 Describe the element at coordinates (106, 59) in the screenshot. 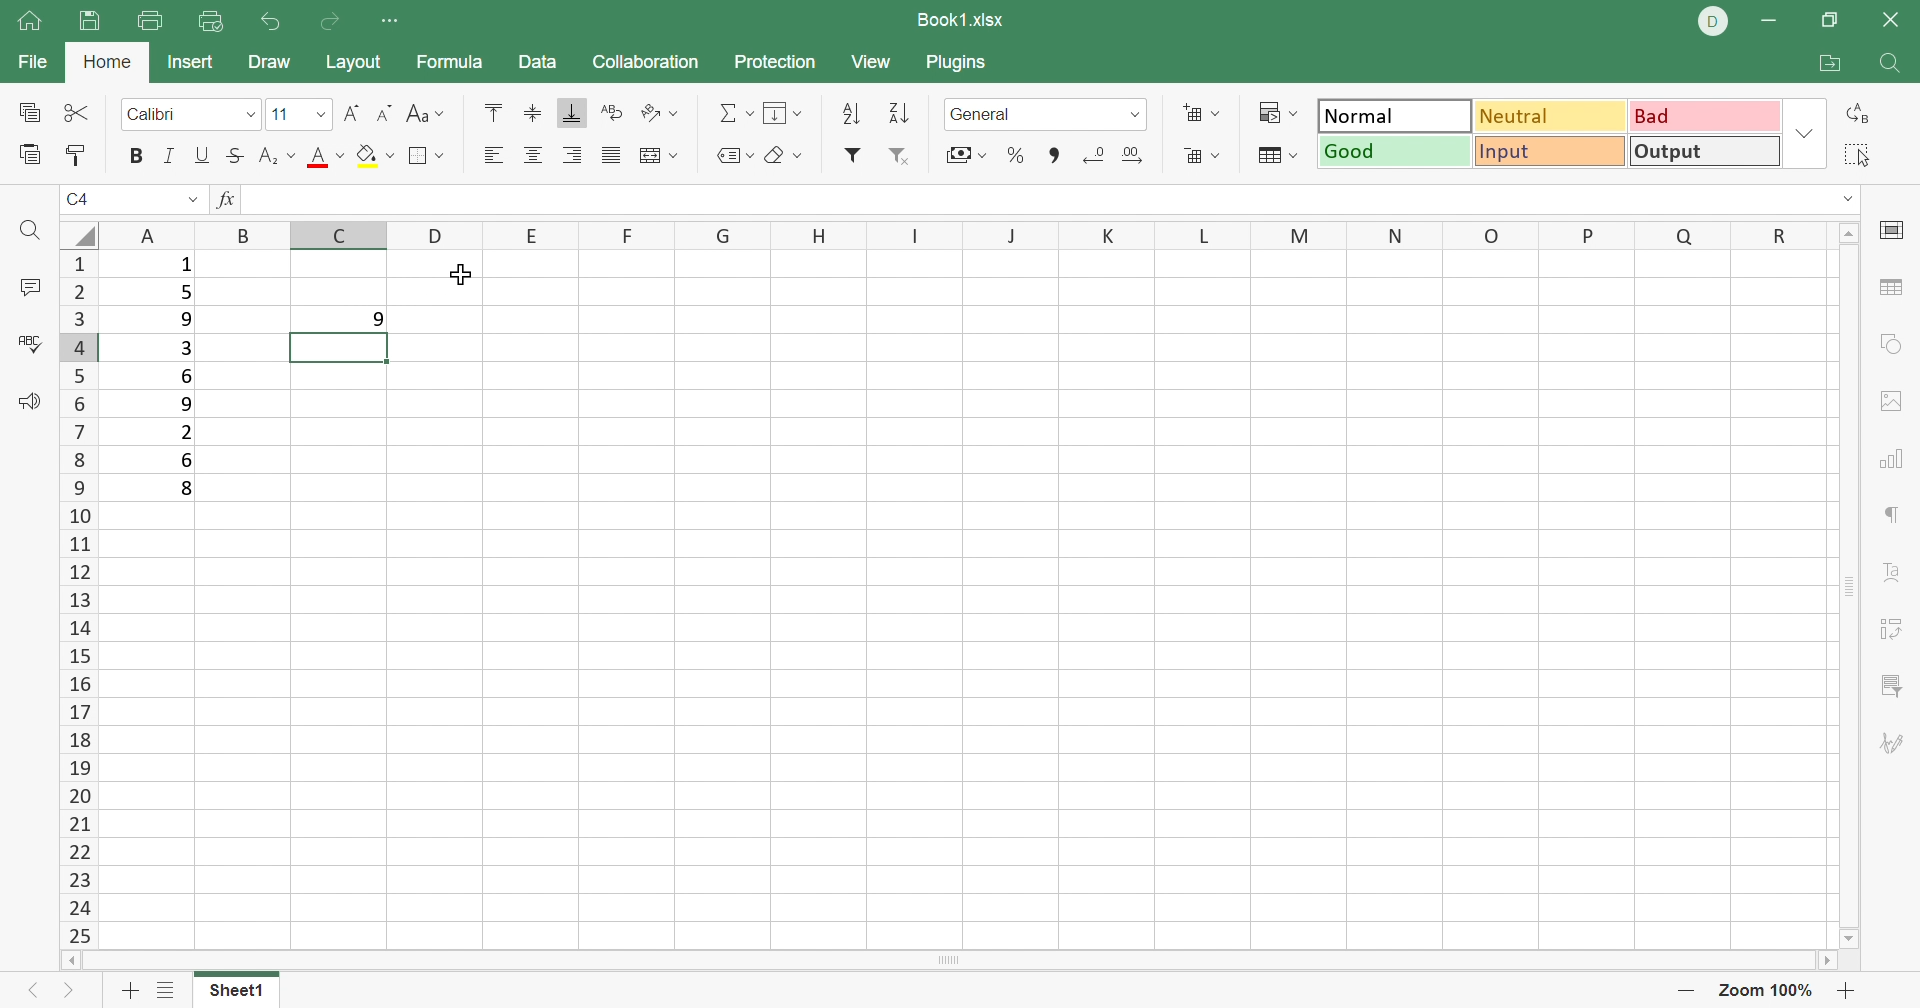

I see `Home` at that location.